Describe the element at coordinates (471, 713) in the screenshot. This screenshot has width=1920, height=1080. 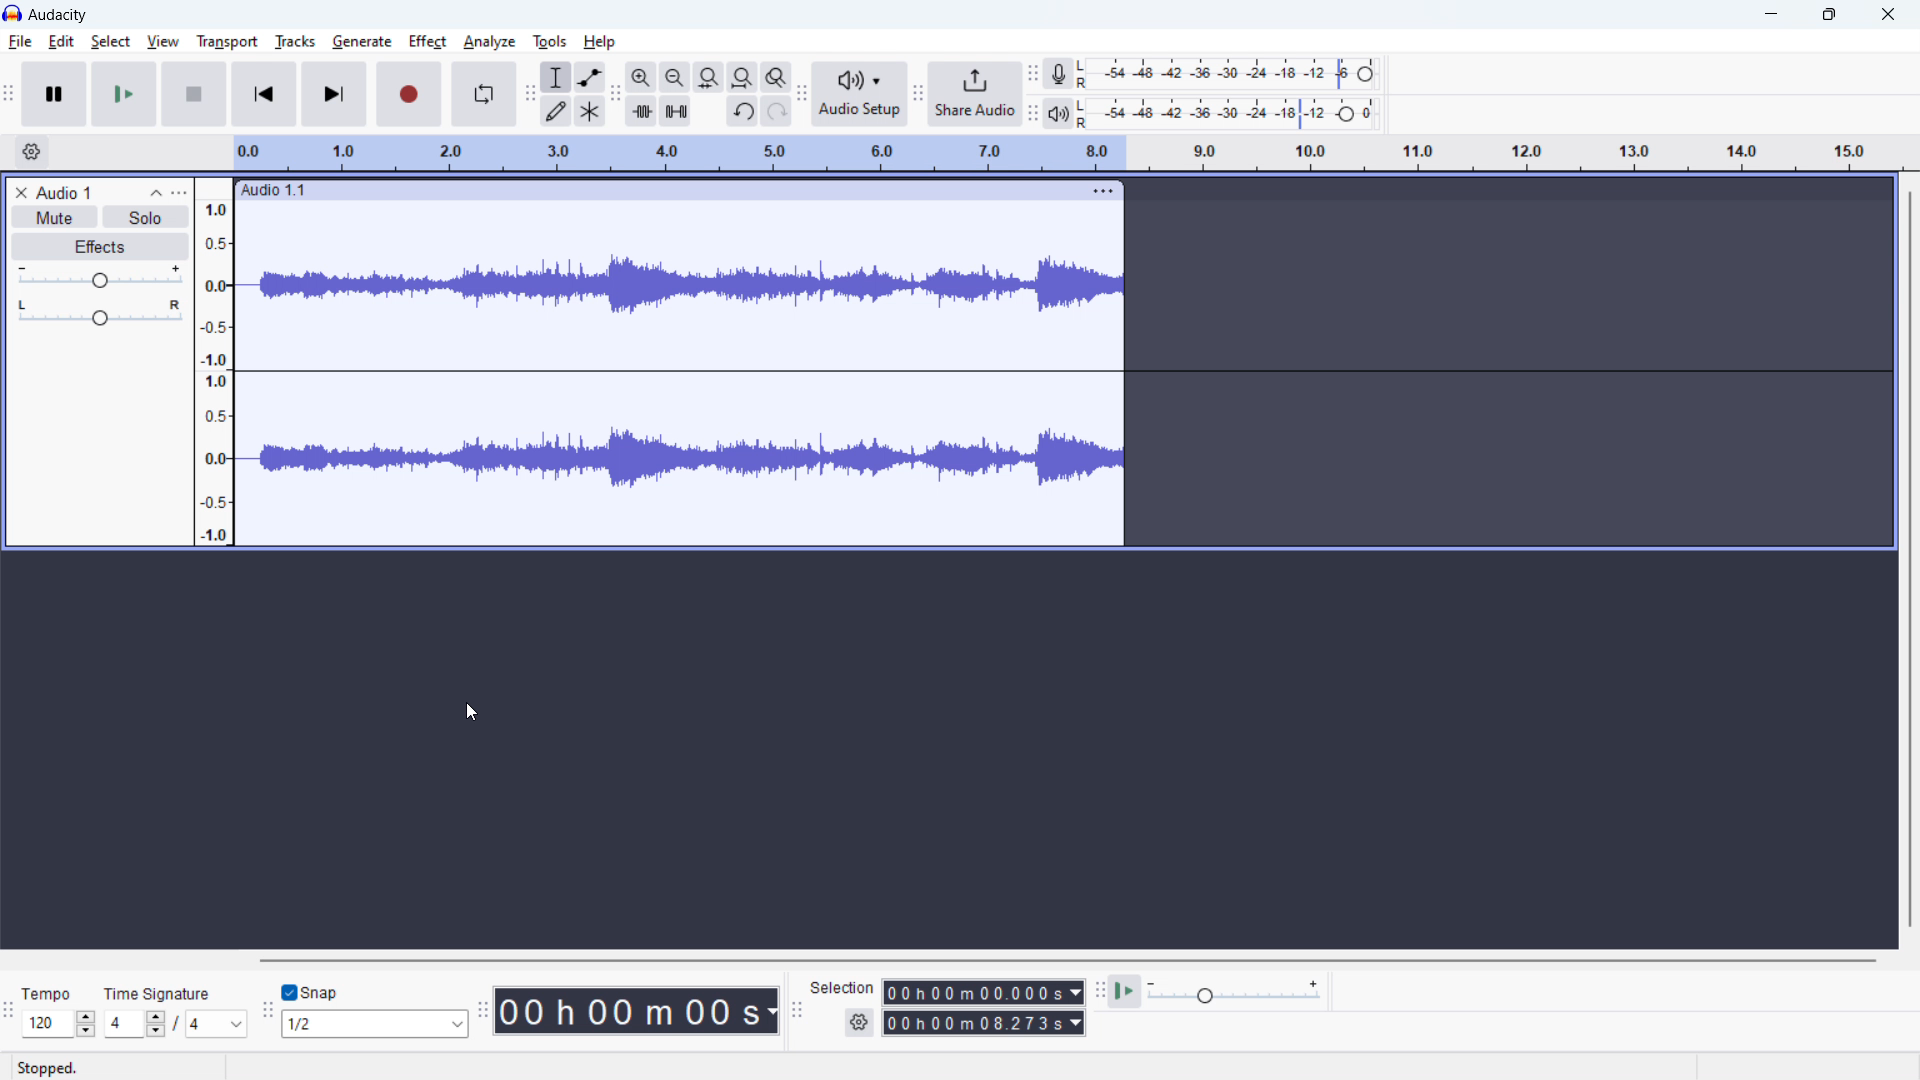
I see `cursor` at that location.